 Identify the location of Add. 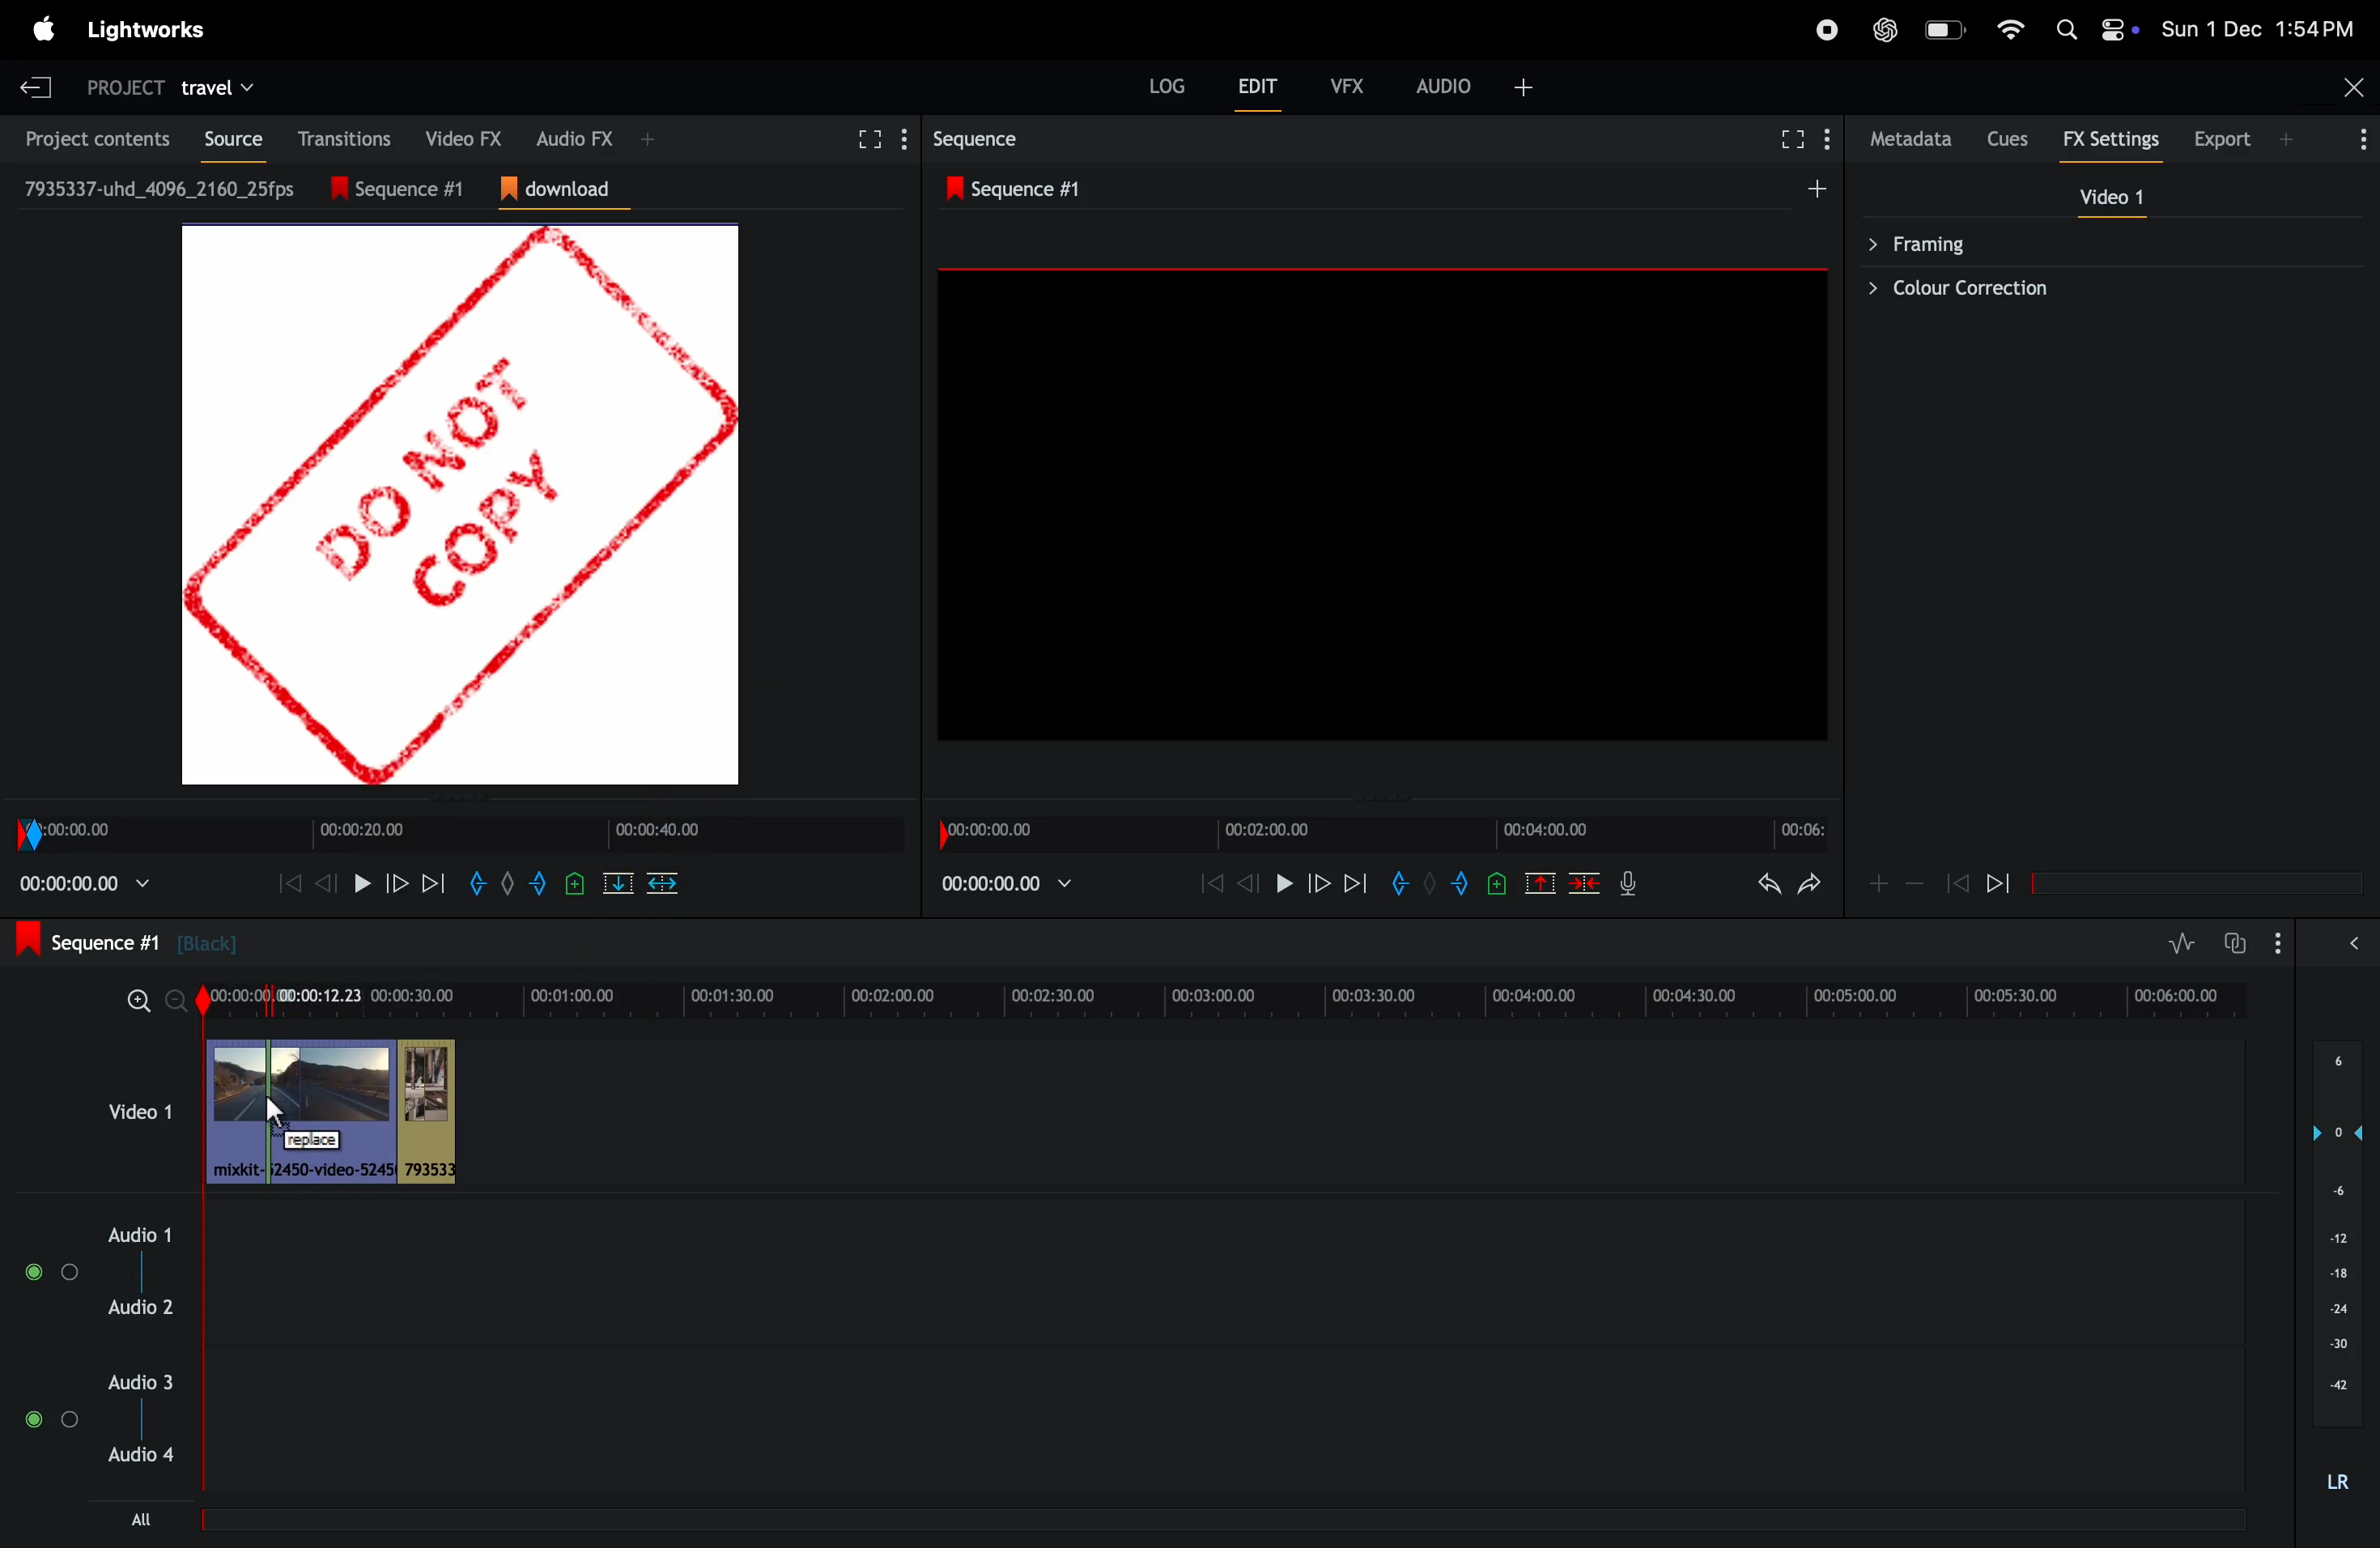
(508, 883).